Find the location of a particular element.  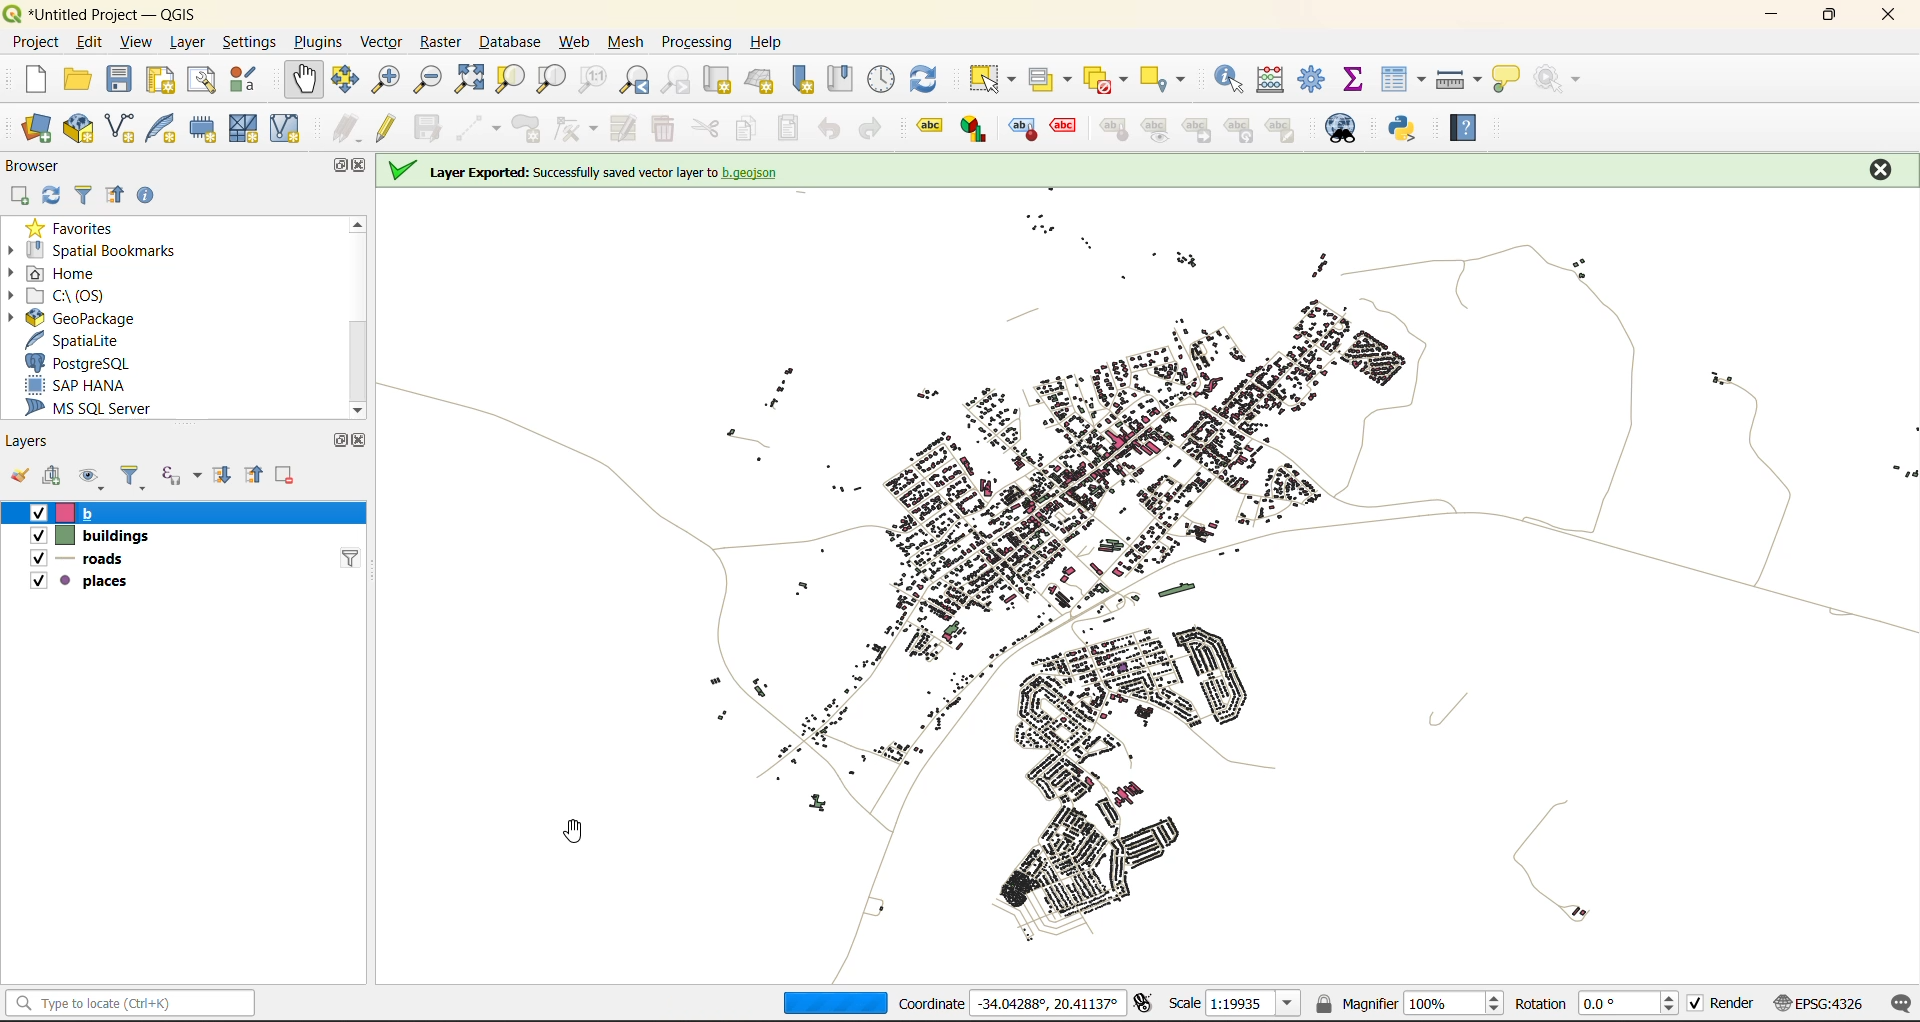

highlight pinned labels and diagrams is located at coordinates (1022, 130).